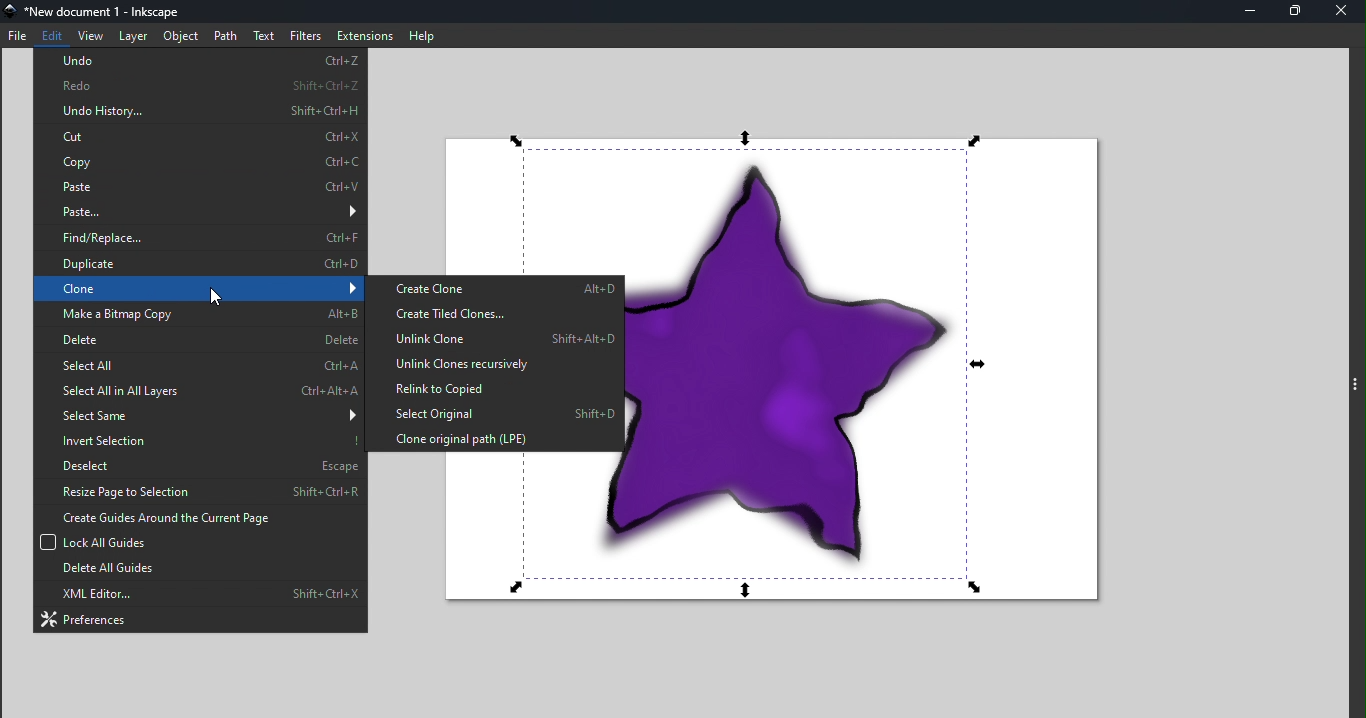 This screenshot has width=1366, height=718. What do you see at coordinates (201, 339) in the screenshot?
I see `delete` at bounding box center [201, 339].